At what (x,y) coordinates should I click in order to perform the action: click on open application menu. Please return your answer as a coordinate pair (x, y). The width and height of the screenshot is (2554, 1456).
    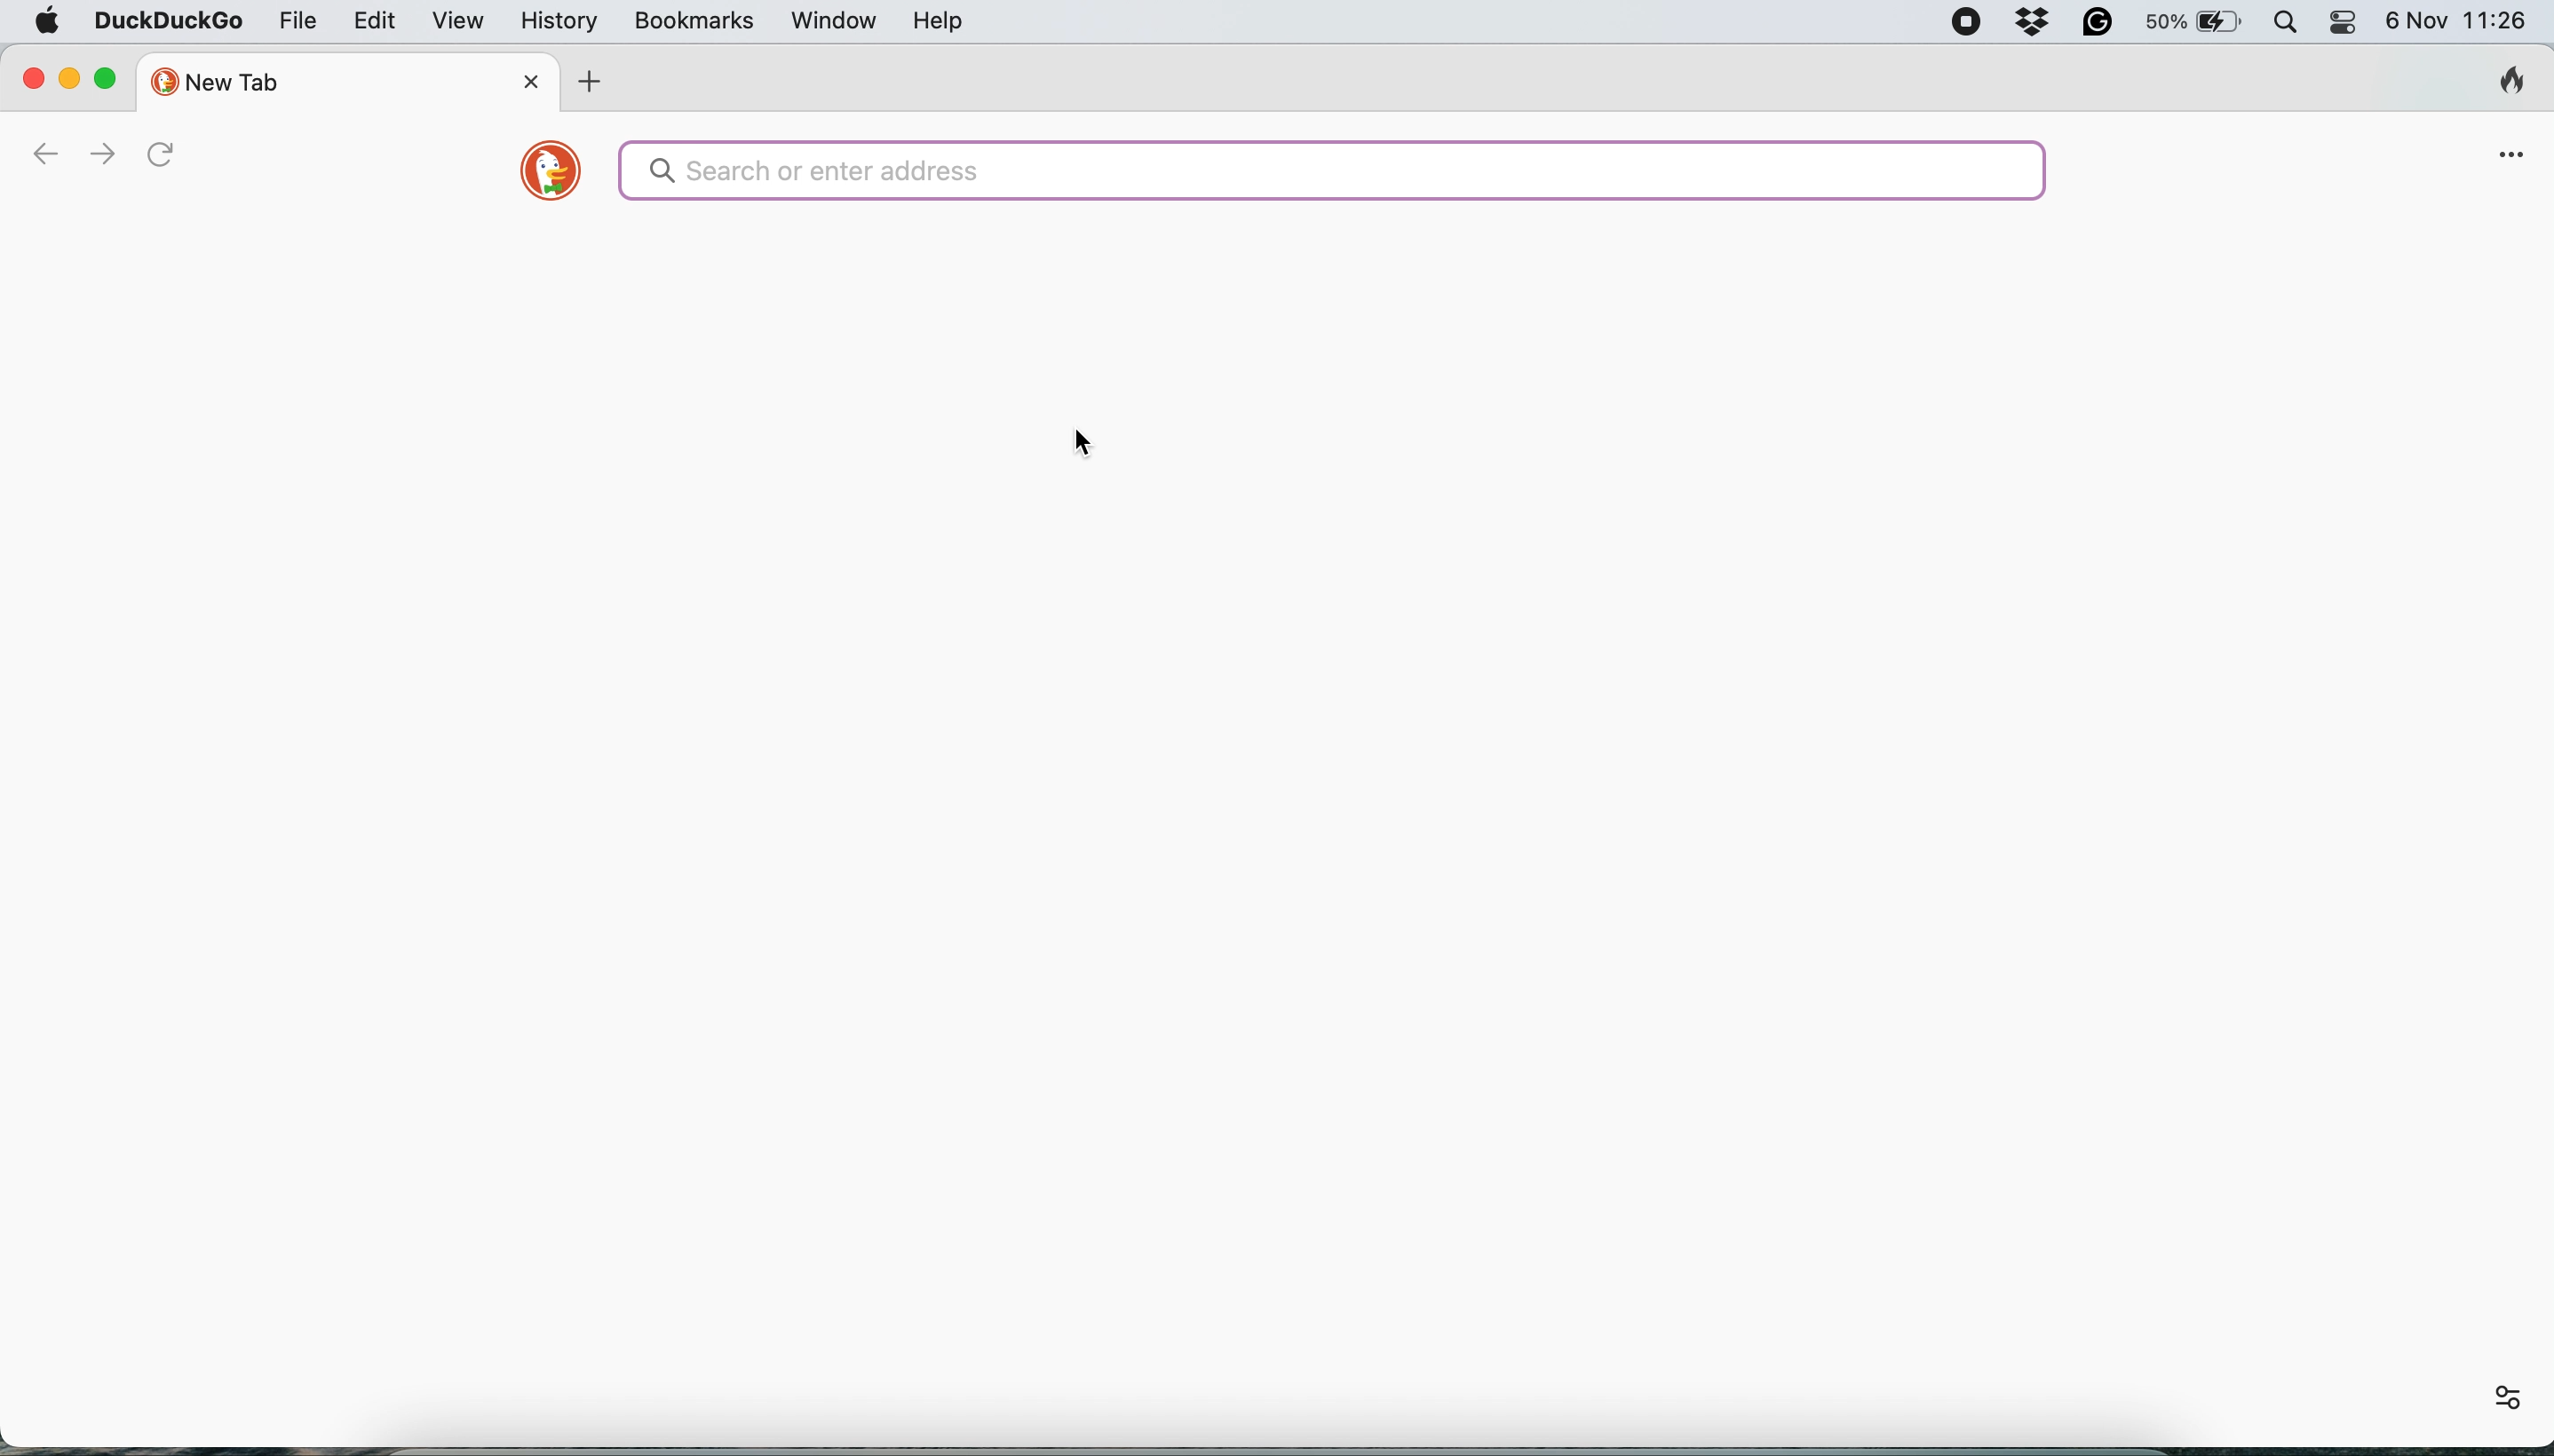
    Looking at the image, I should click on (2511, 154).